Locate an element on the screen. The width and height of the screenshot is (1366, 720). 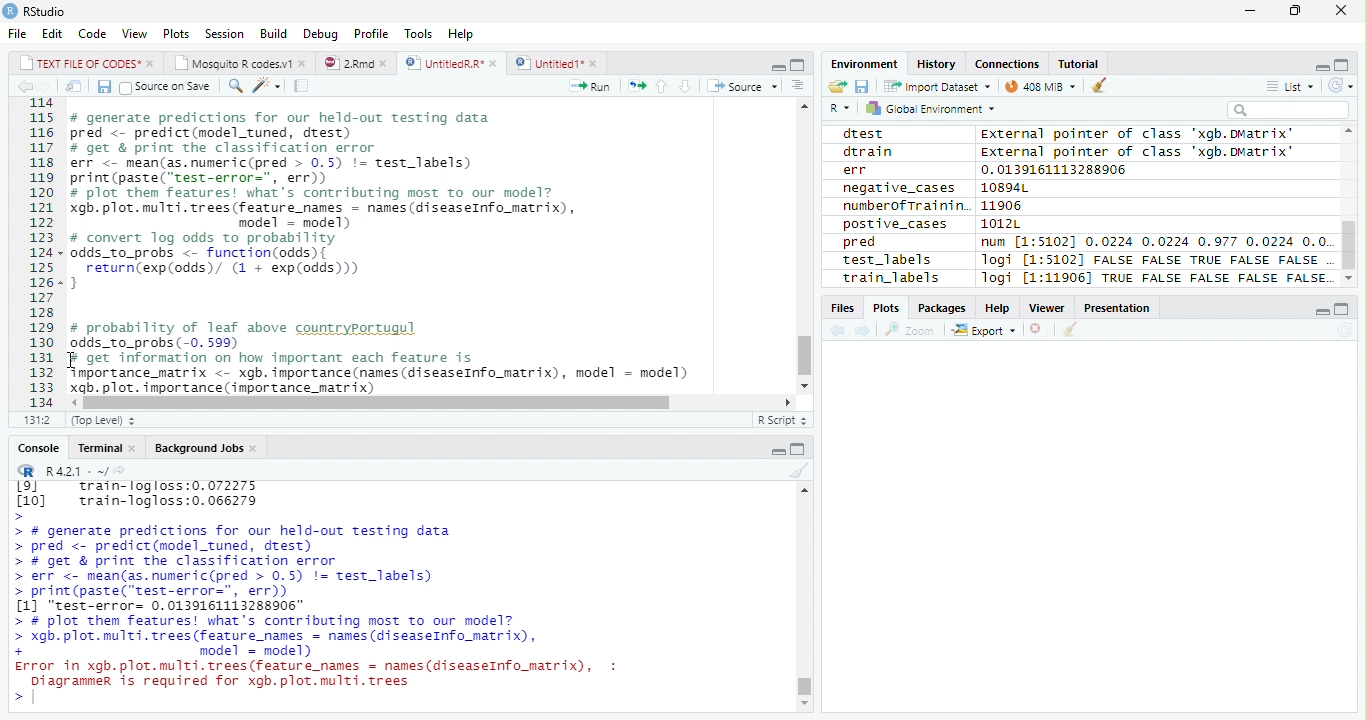
external pointer of class 'xagb.DMatrix' is located at coordinates (1142, 132).